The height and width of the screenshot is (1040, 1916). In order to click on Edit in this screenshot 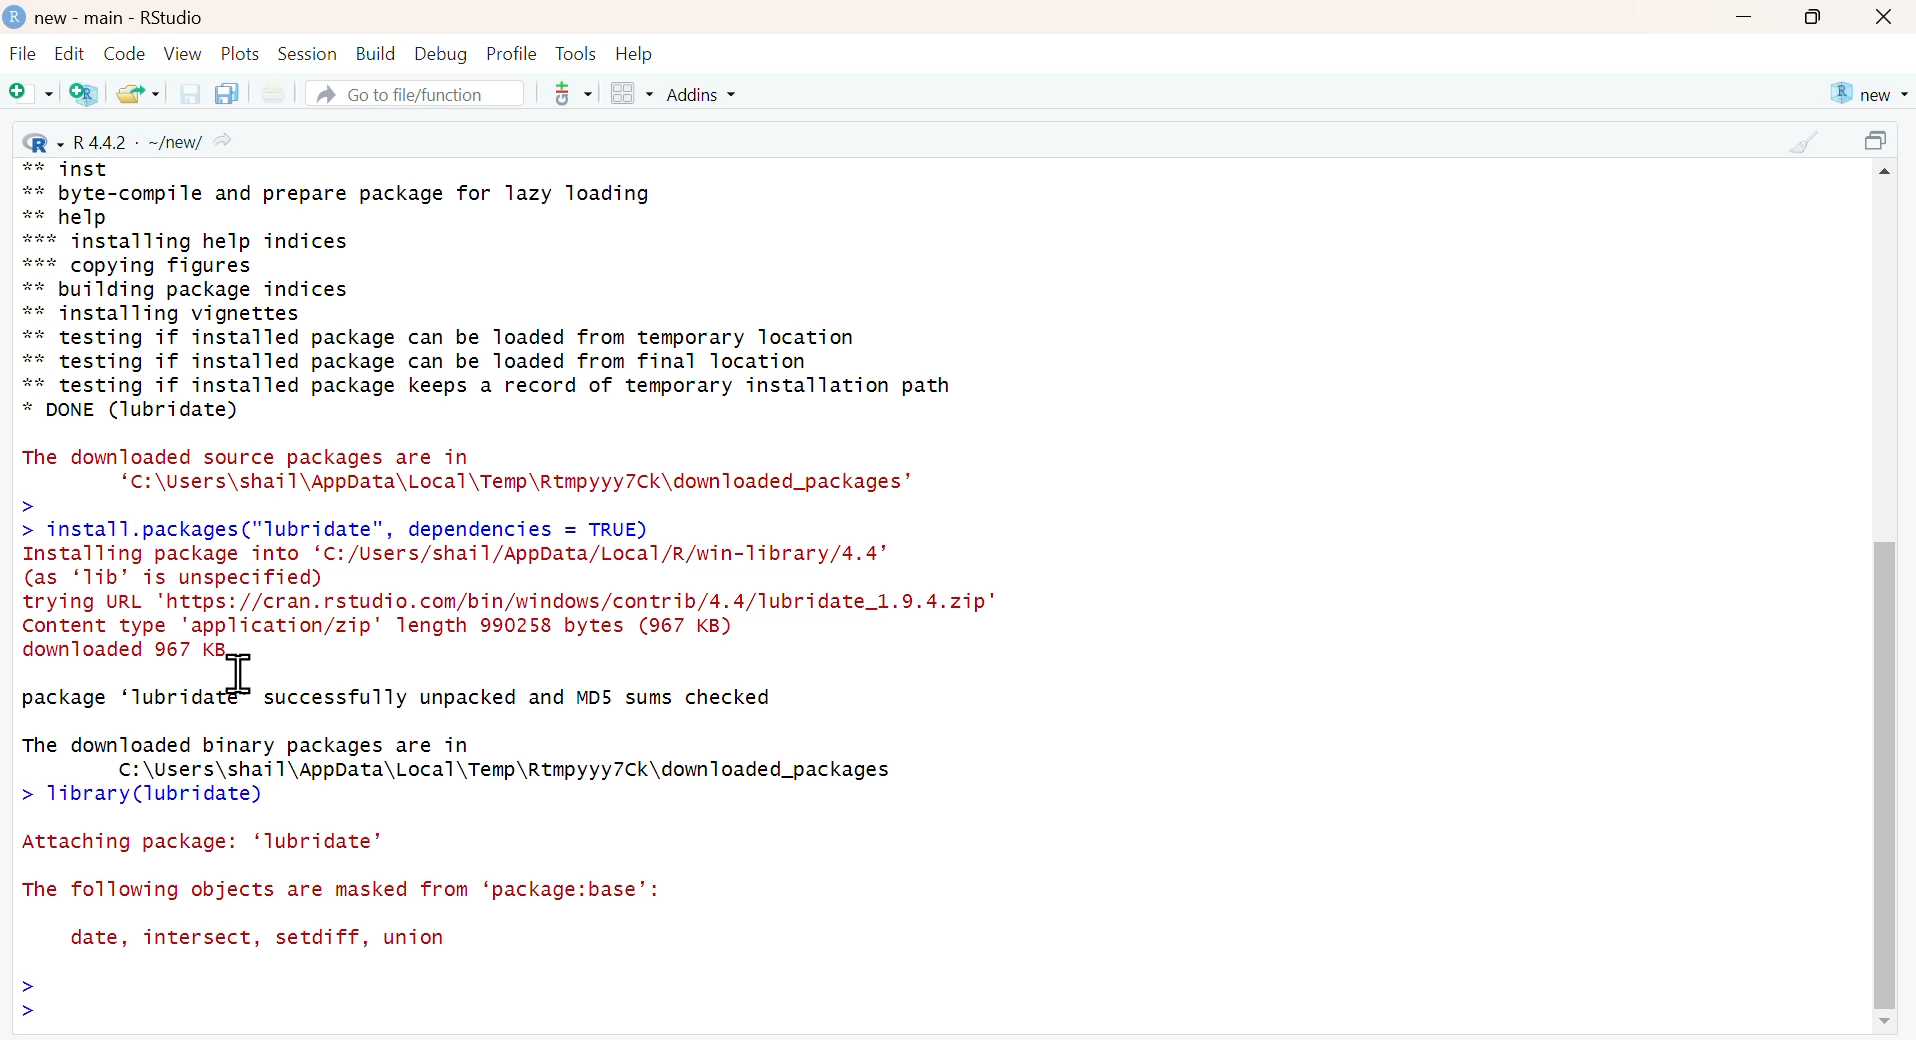, I will do `click(69, 53)`.